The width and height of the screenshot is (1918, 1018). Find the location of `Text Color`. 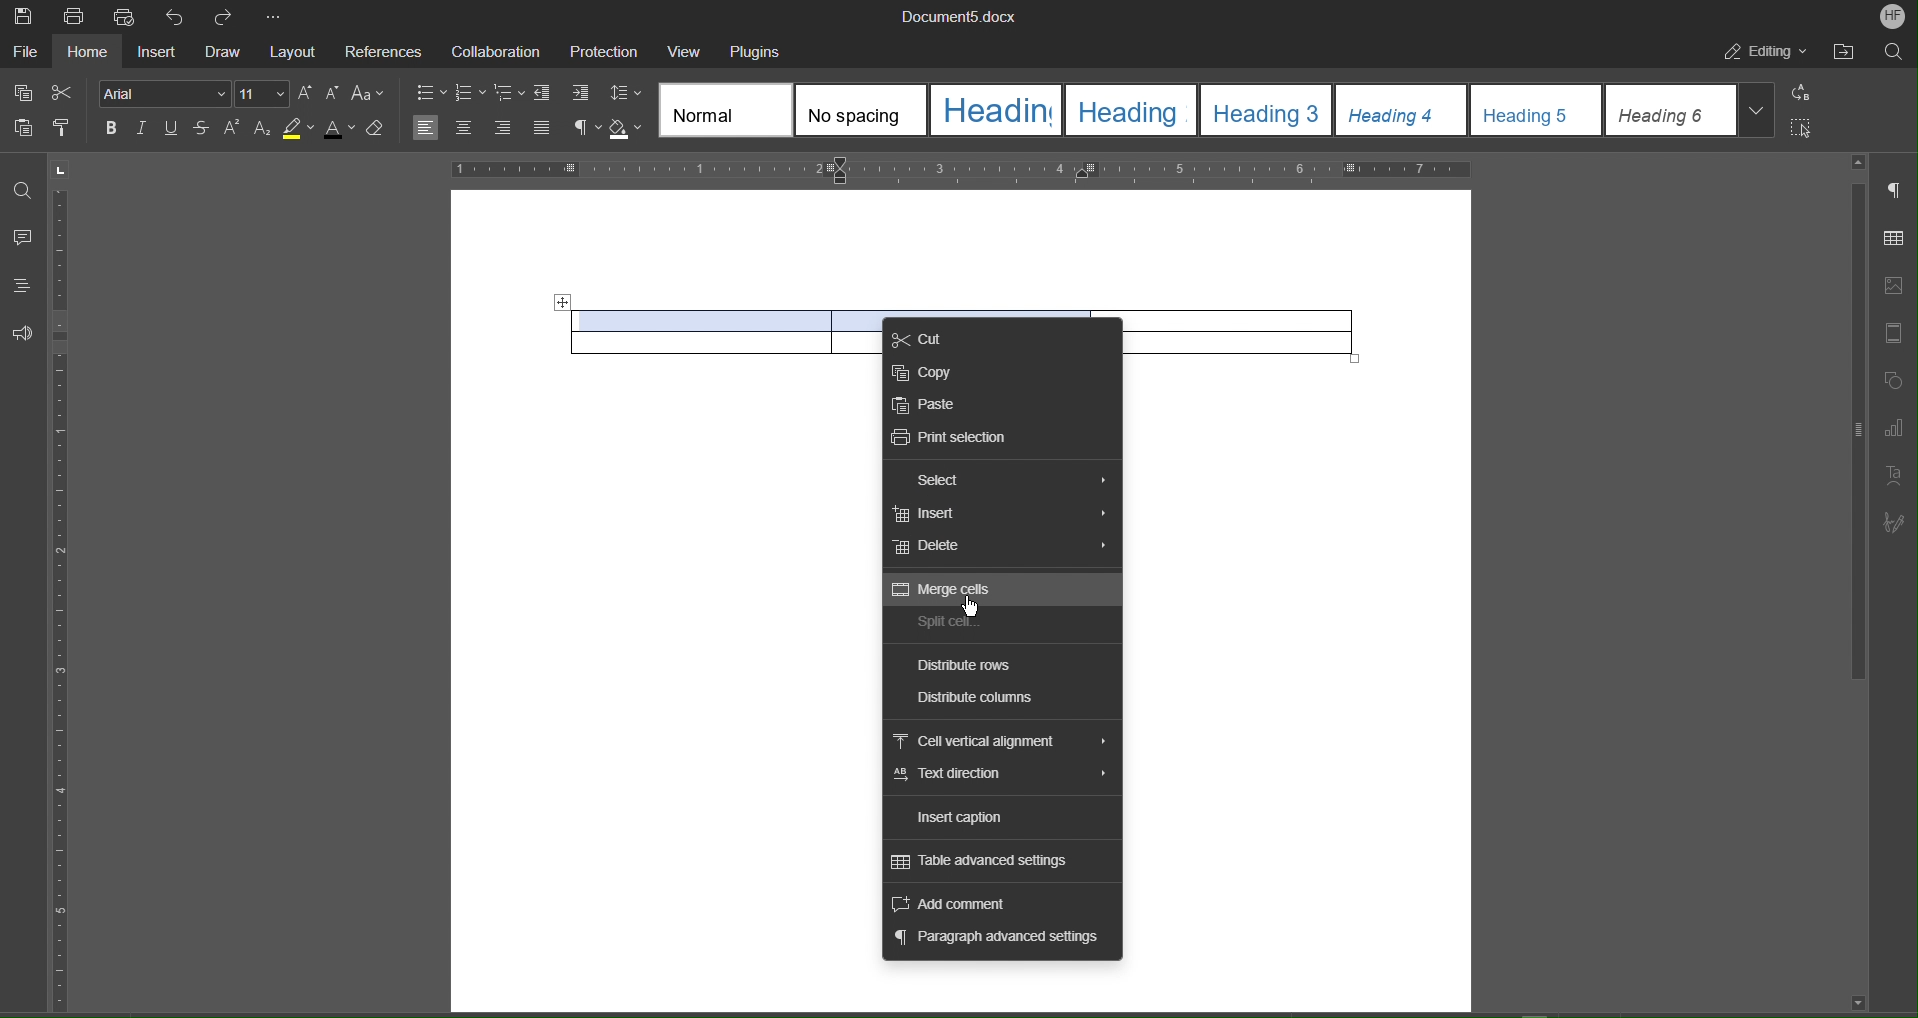

Text Color is located at coordinates (340, 128).